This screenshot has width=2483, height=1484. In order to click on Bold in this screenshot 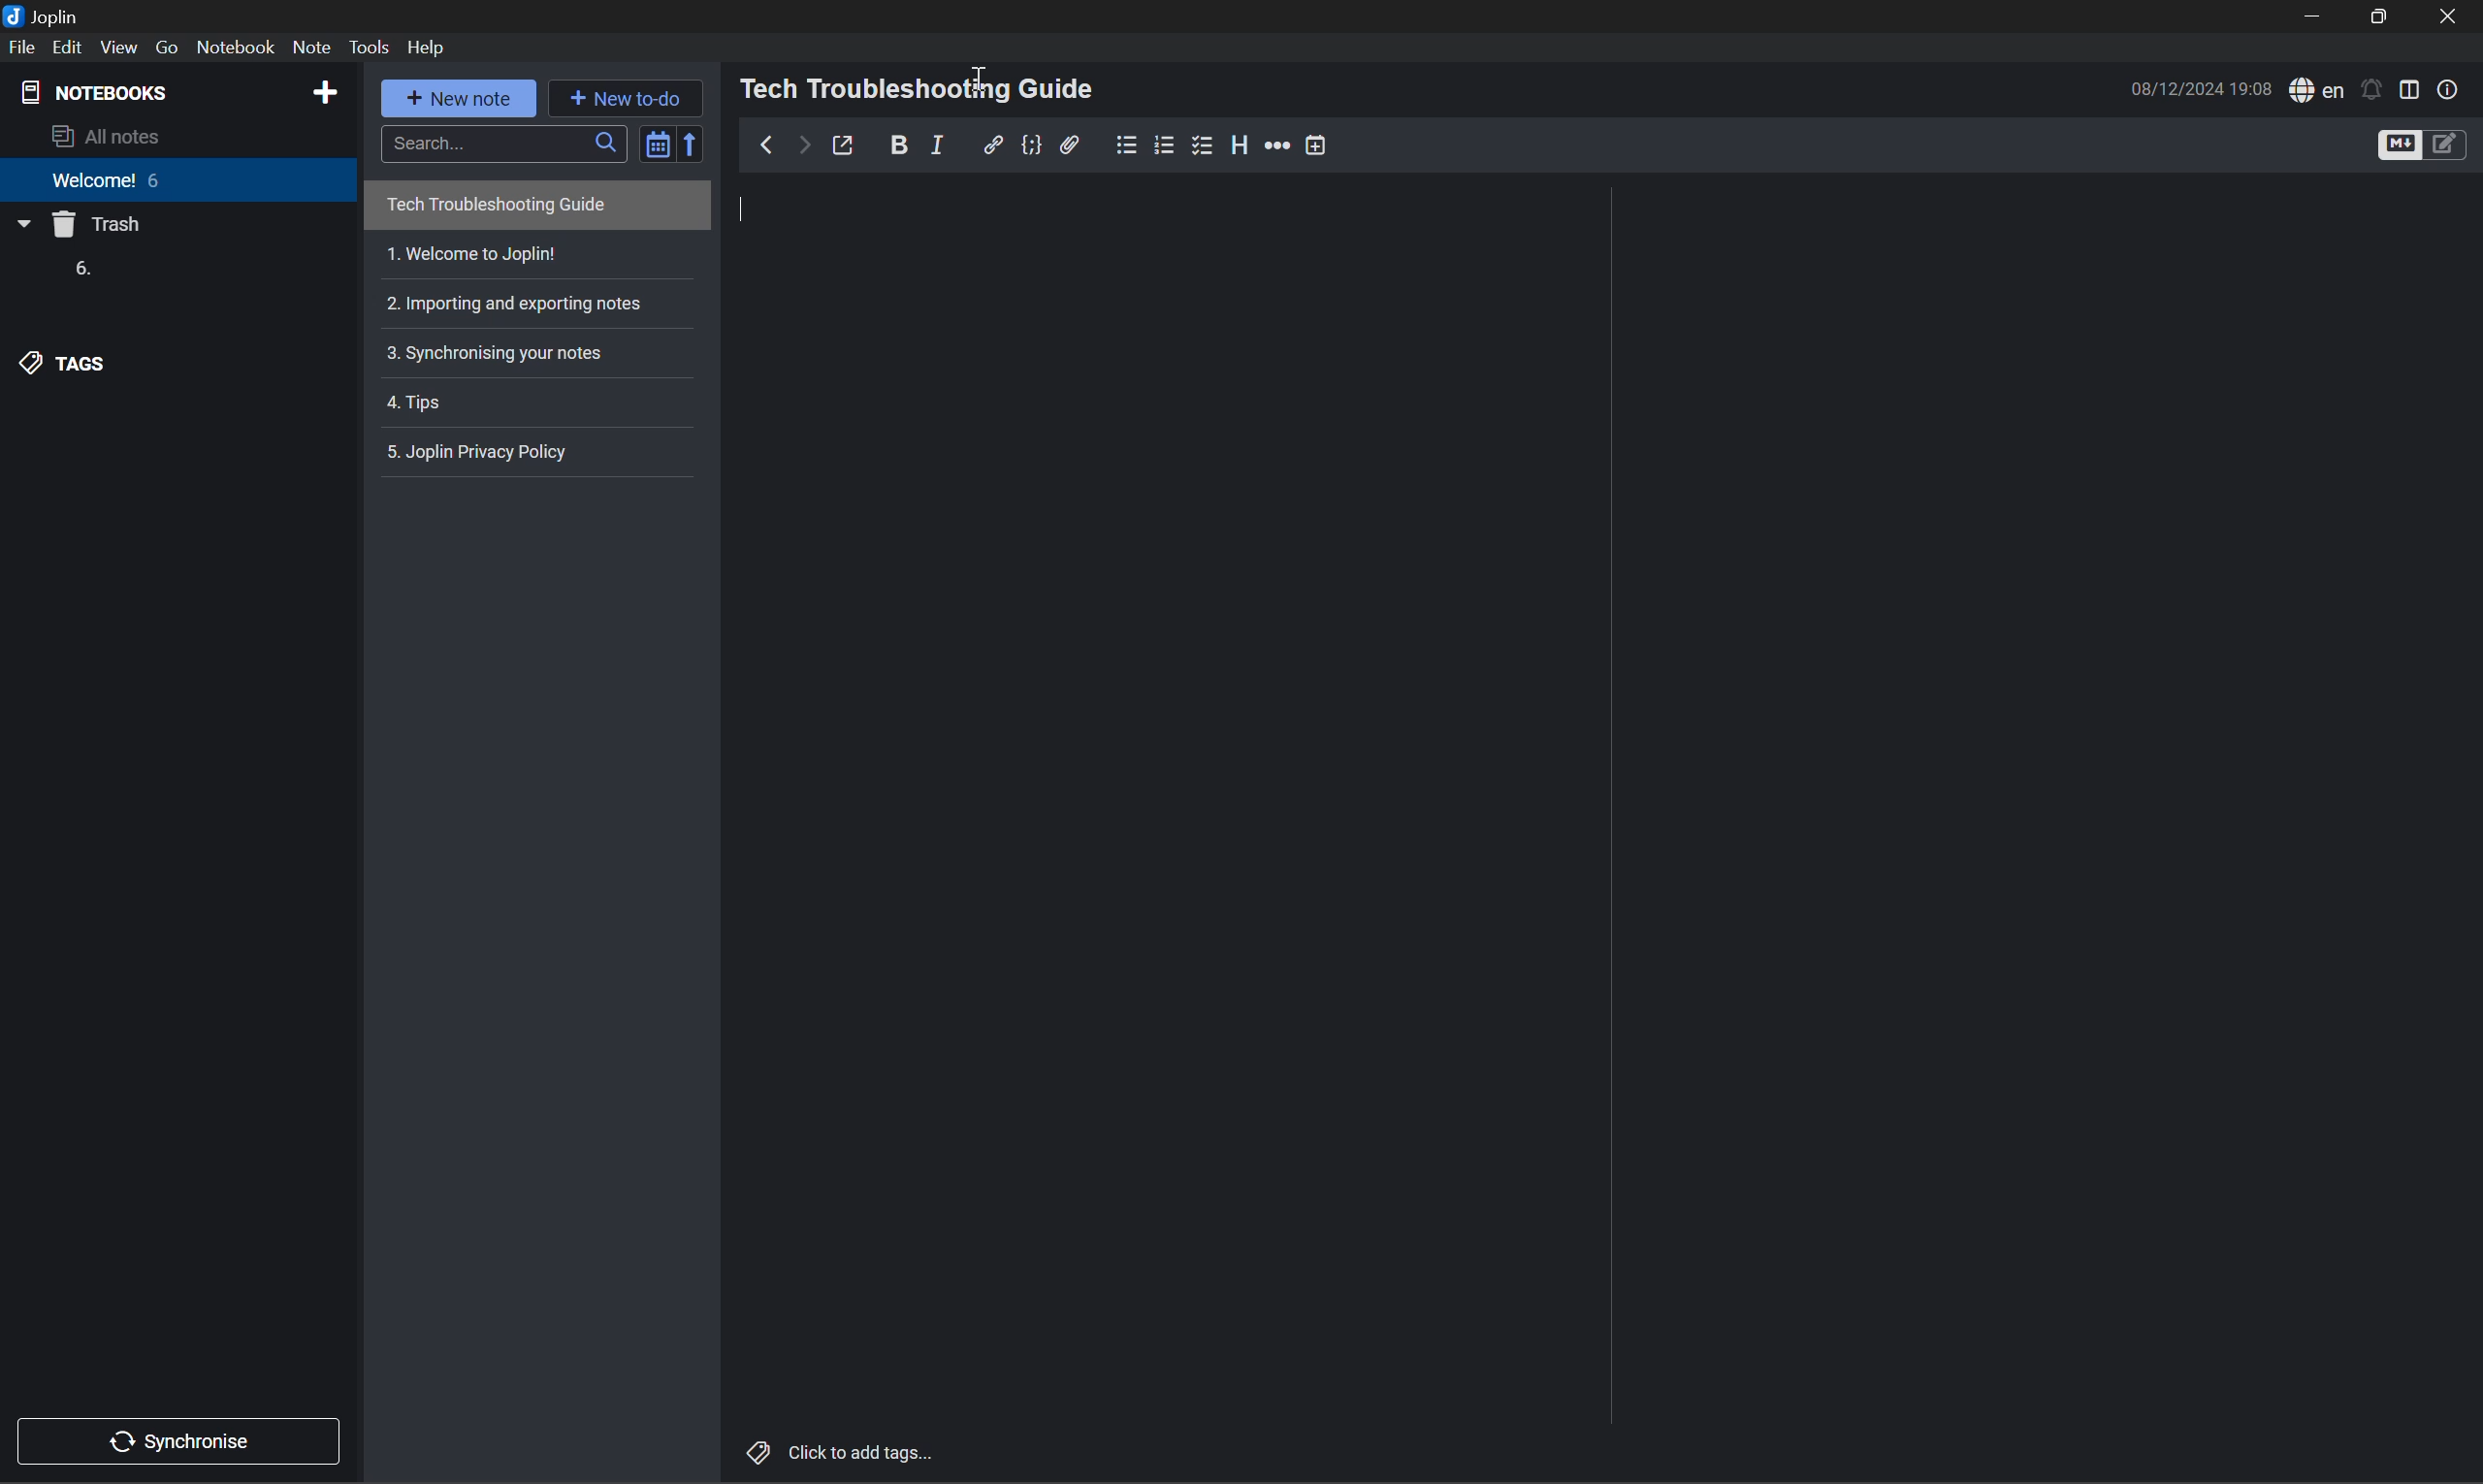, I will do `click(899, 143)`.